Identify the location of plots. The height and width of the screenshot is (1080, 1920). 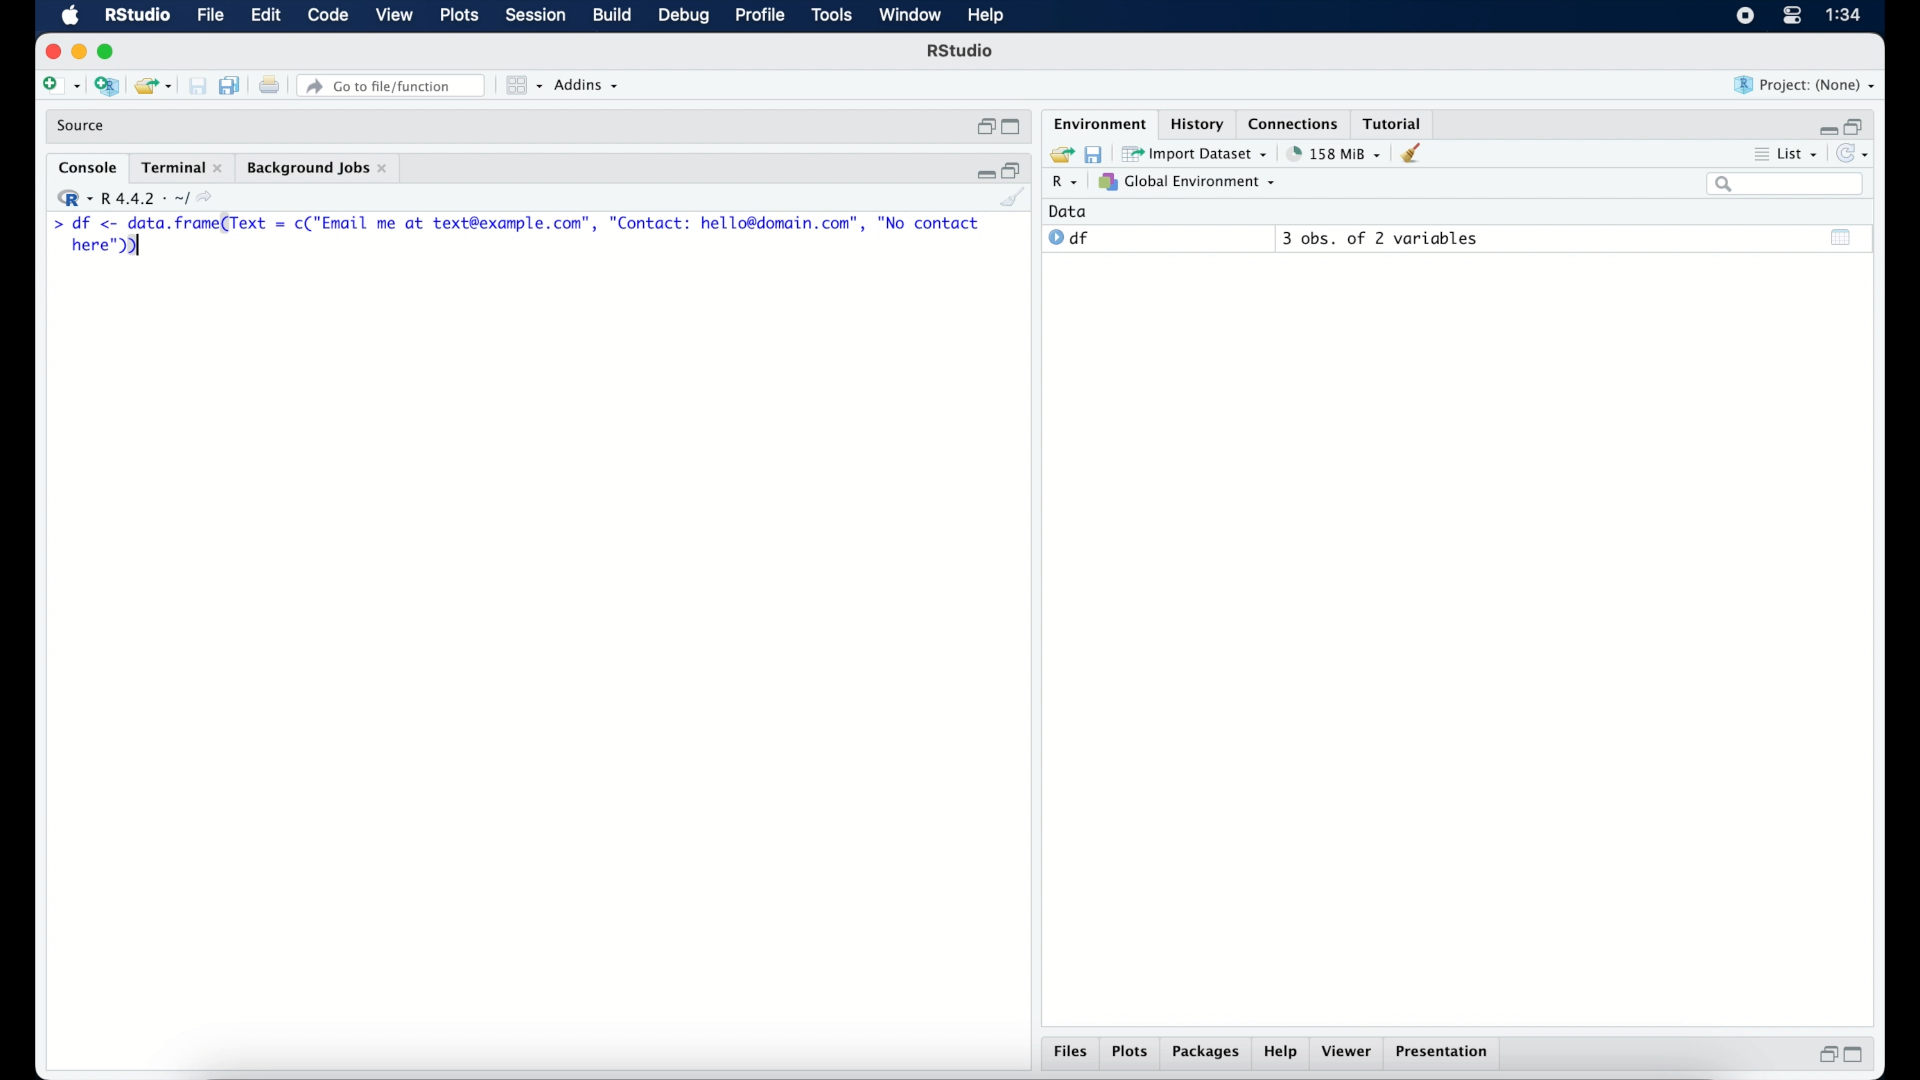
(1130, 1051).